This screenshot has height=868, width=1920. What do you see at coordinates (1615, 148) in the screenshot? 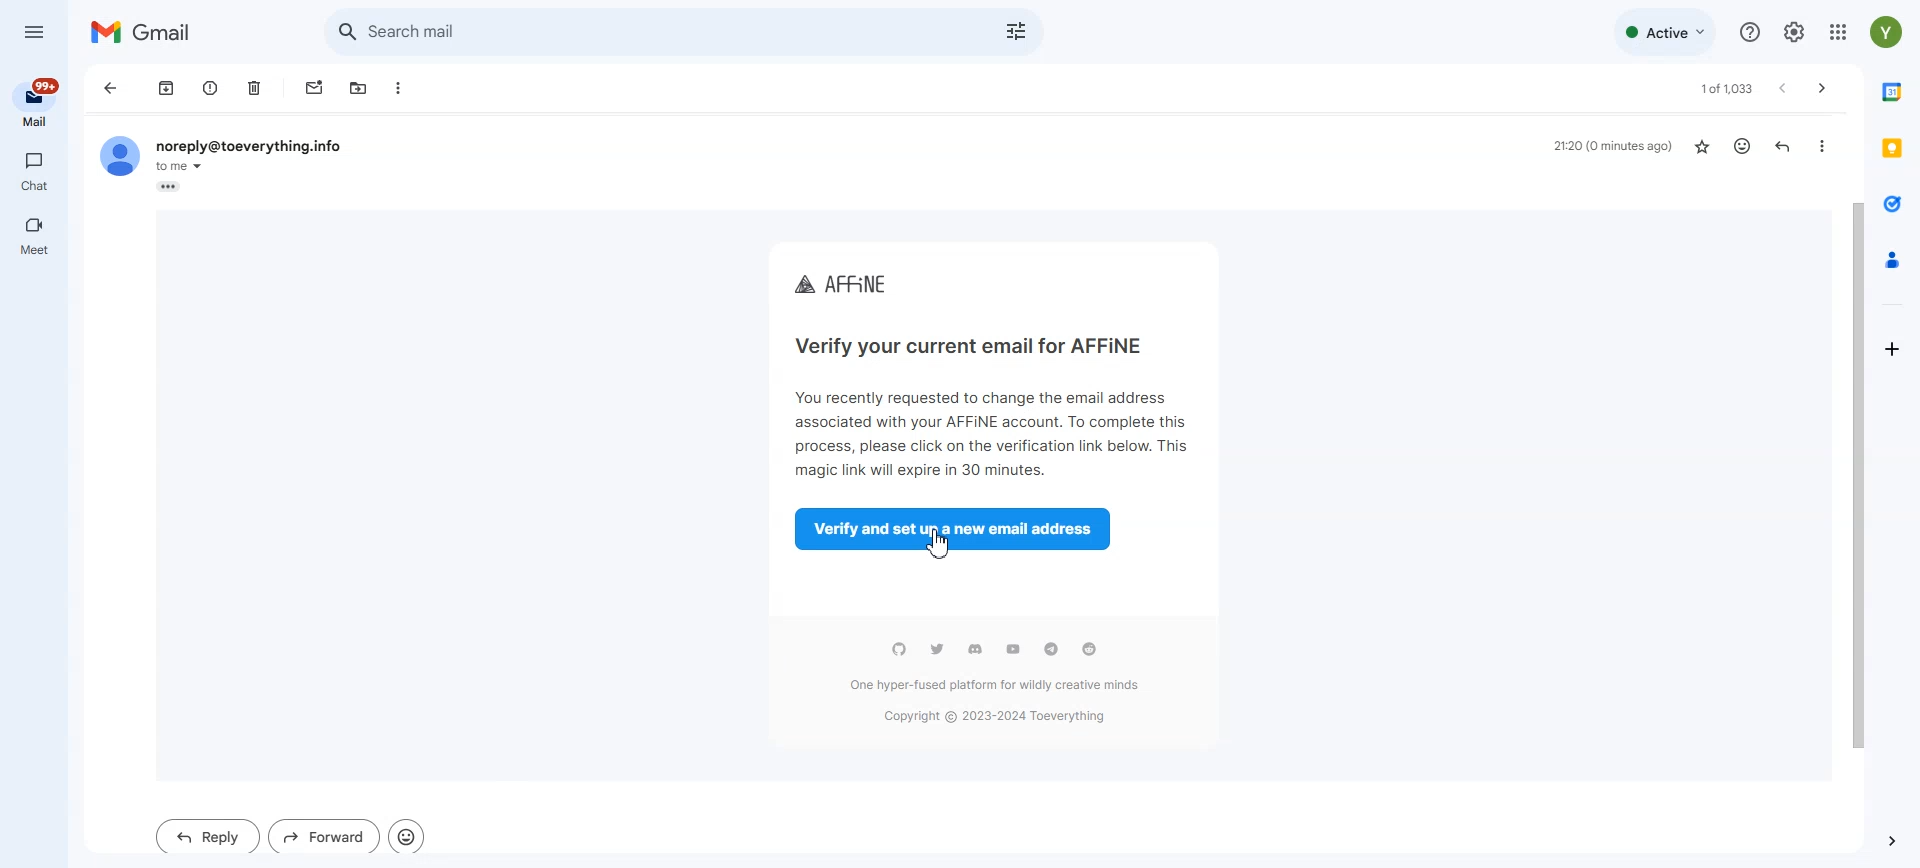
I see `Last checked` at bounding box center [1615, 148].